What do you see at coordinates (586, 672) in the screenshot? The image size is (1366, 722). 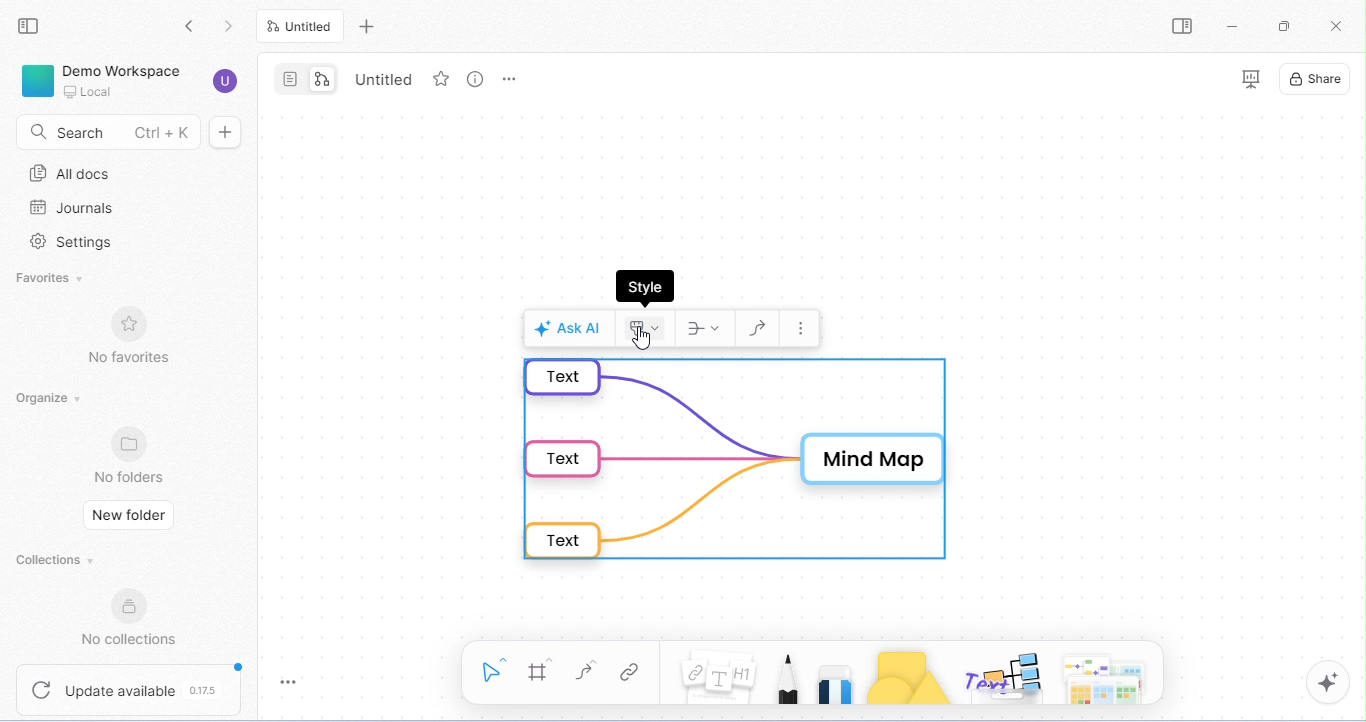 I see `connectors` at bounding box center [586, 672].